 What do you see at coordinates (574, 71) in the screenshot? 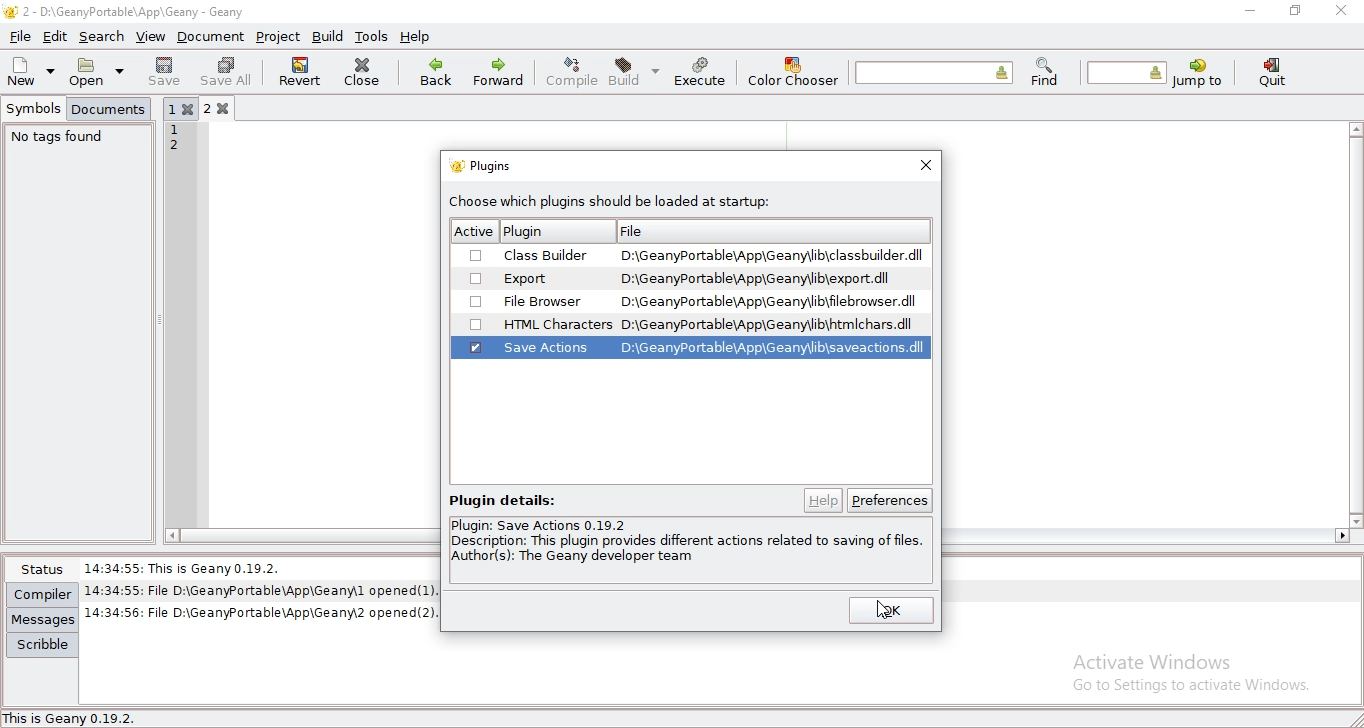
I see `compile` at bounding box center [574, 71].